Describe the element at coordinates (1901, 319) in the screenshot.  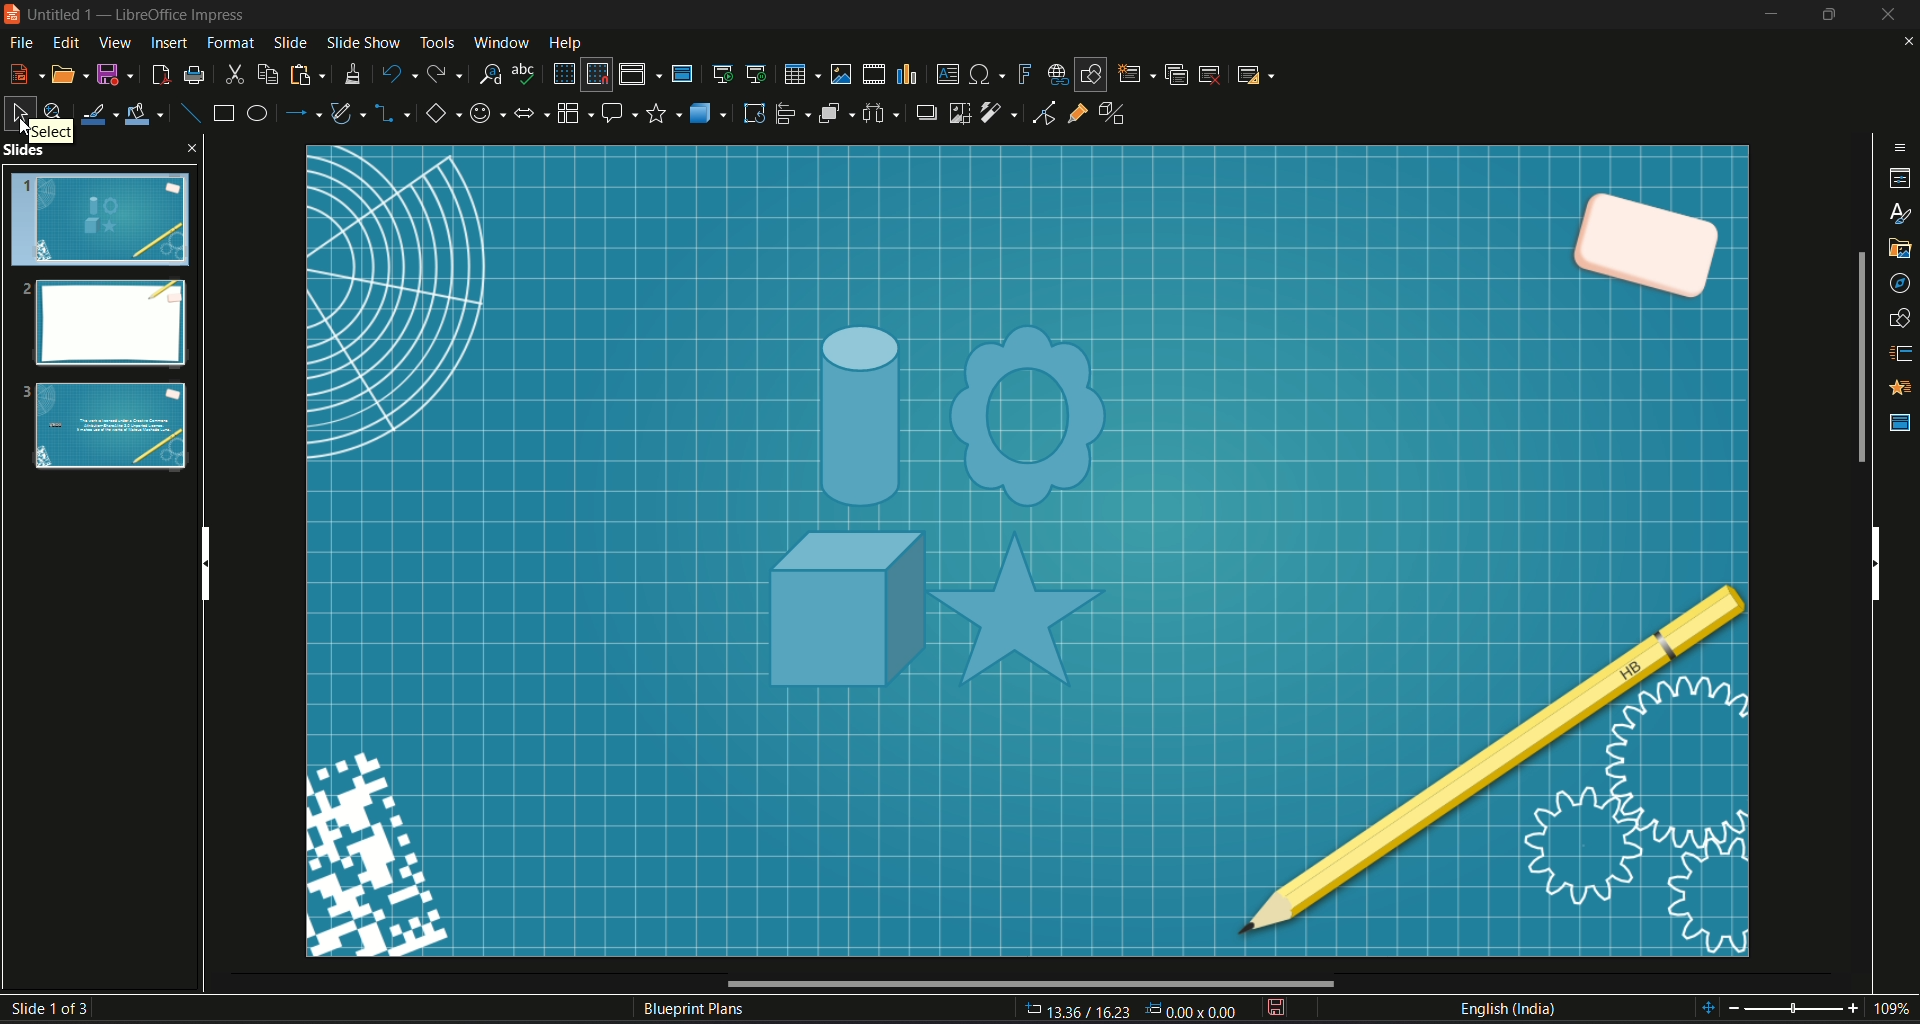
I see `shapes` at that location.